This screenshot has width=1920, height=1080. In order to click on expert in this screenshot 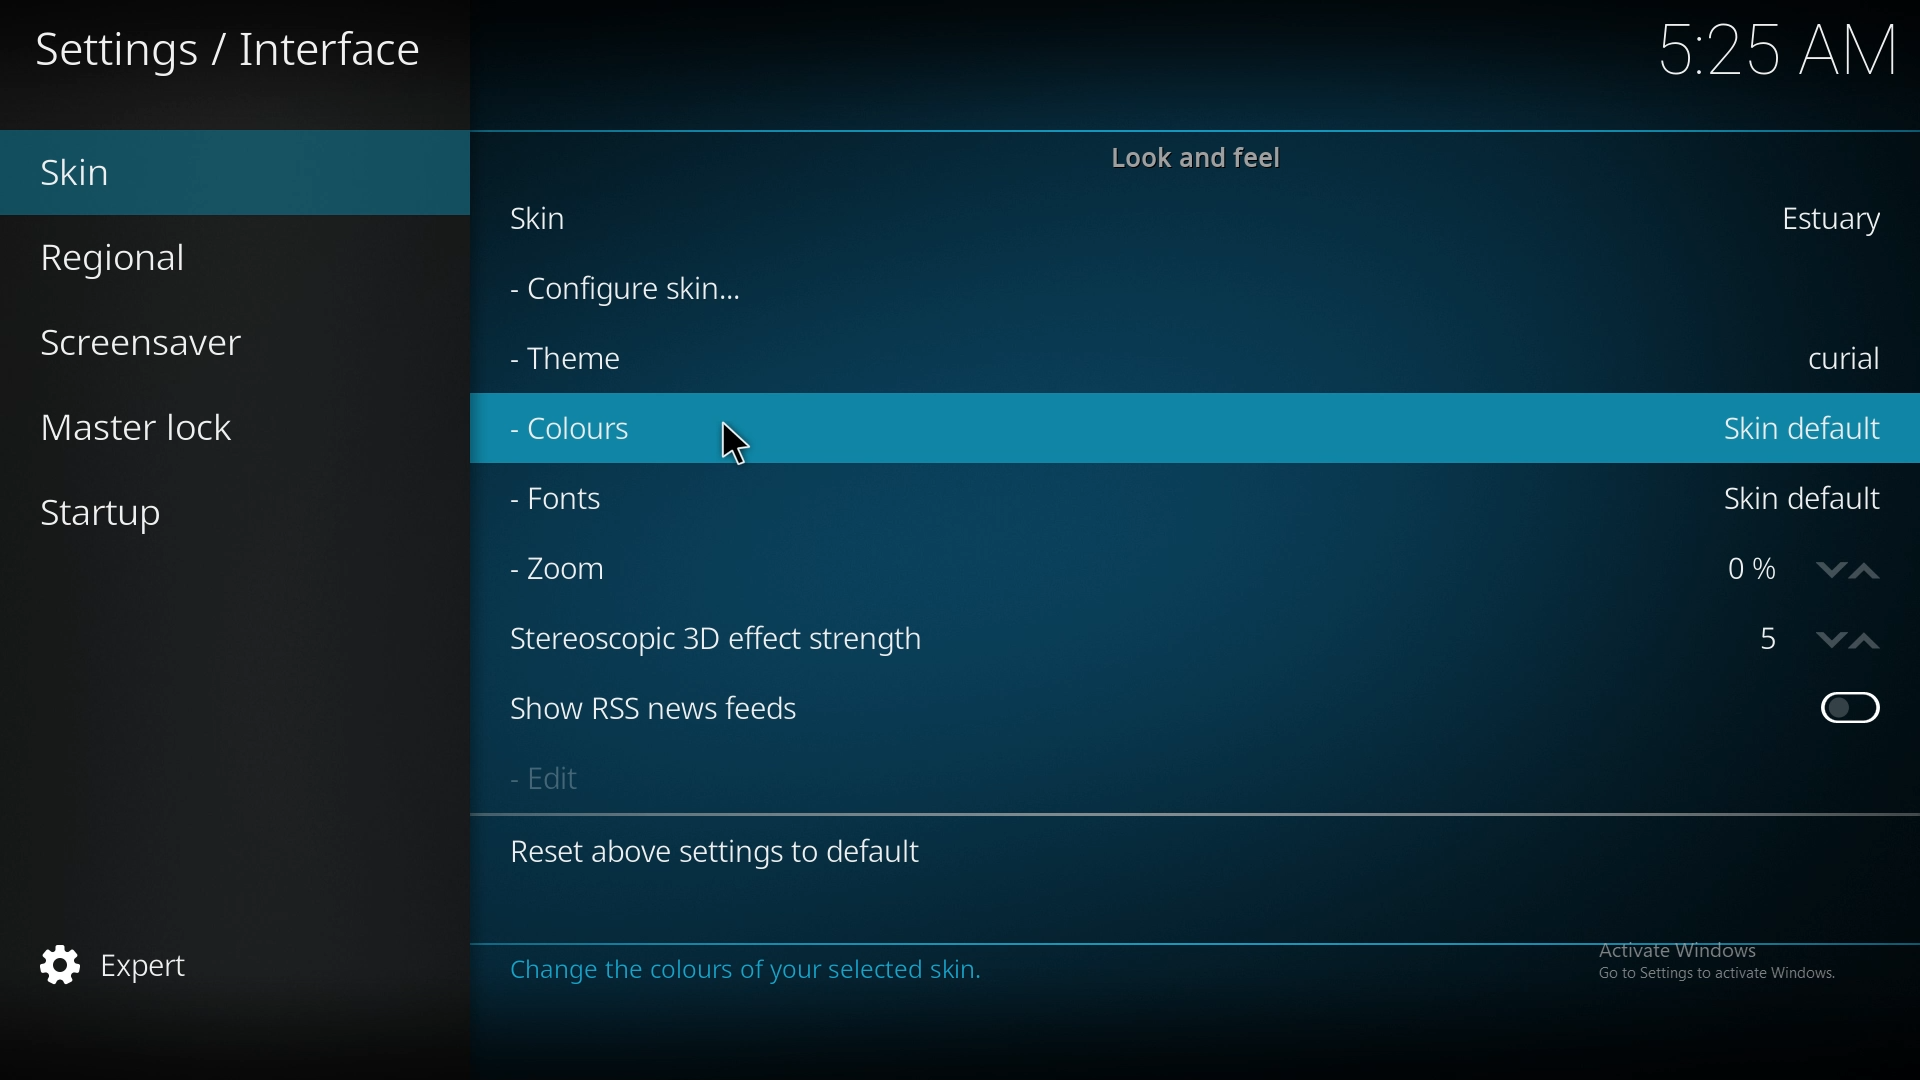, I will do `click(159, 967)`.